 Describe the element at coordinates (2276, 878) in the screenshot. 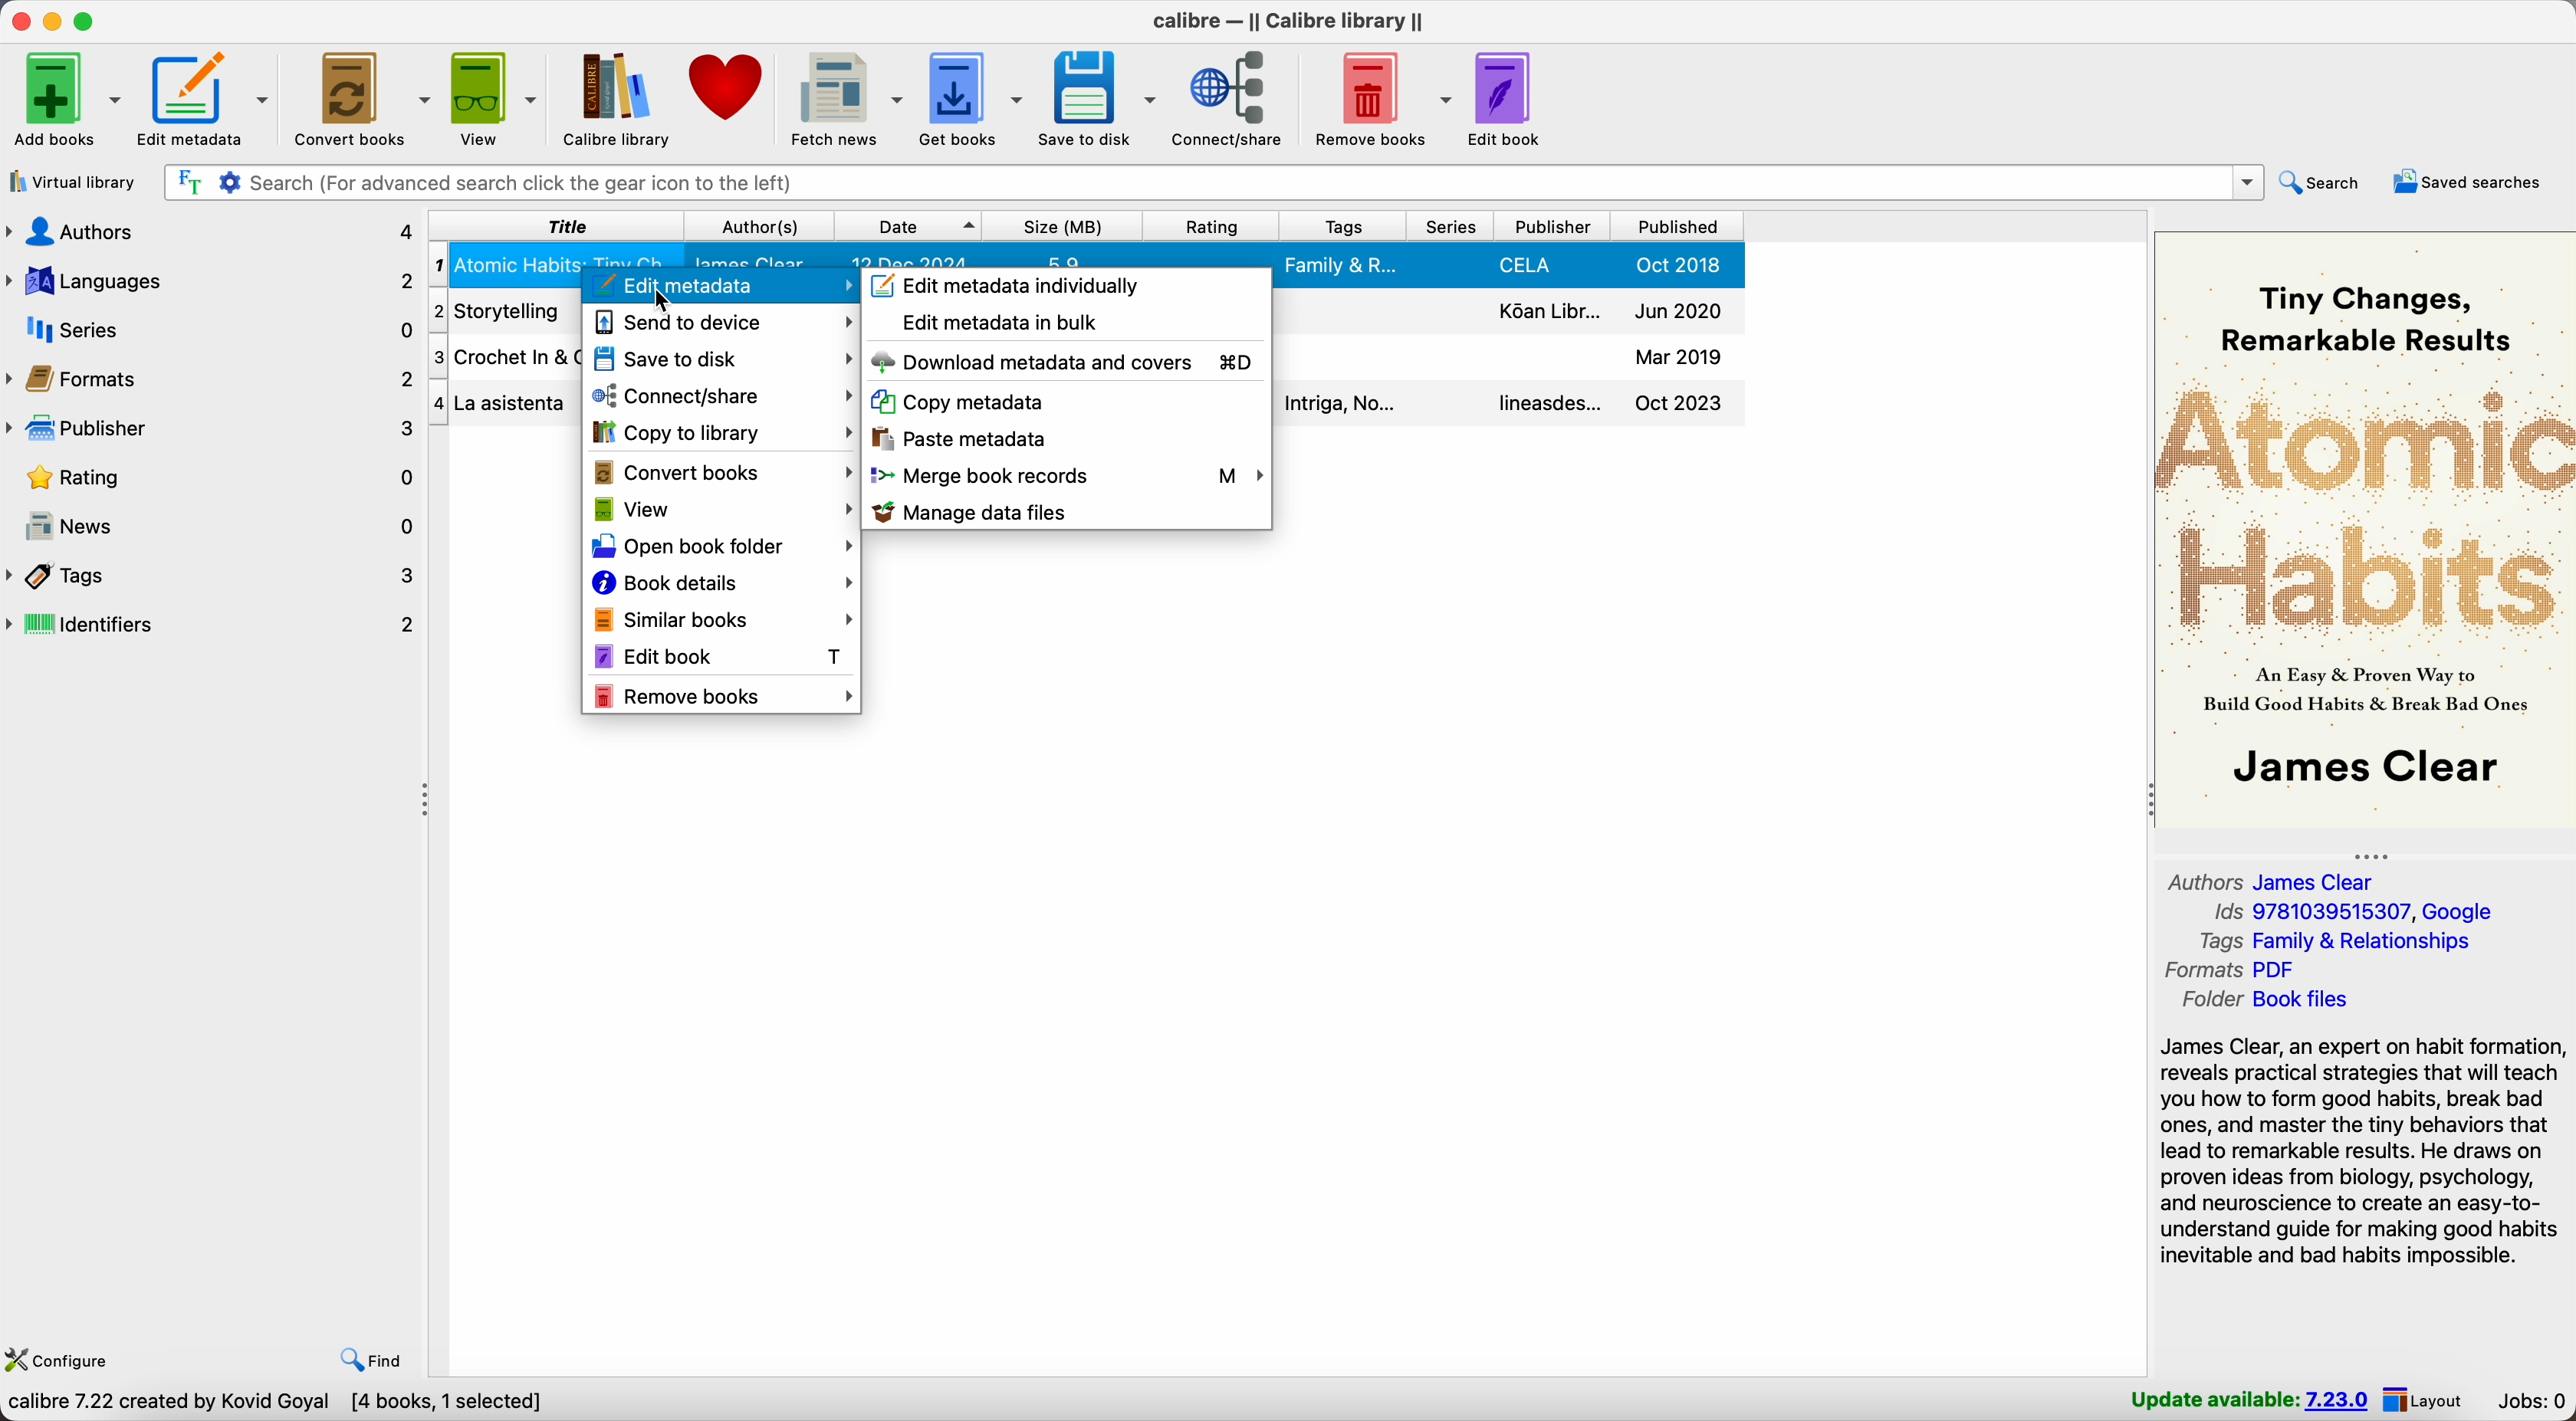

I see `authors` at that location.